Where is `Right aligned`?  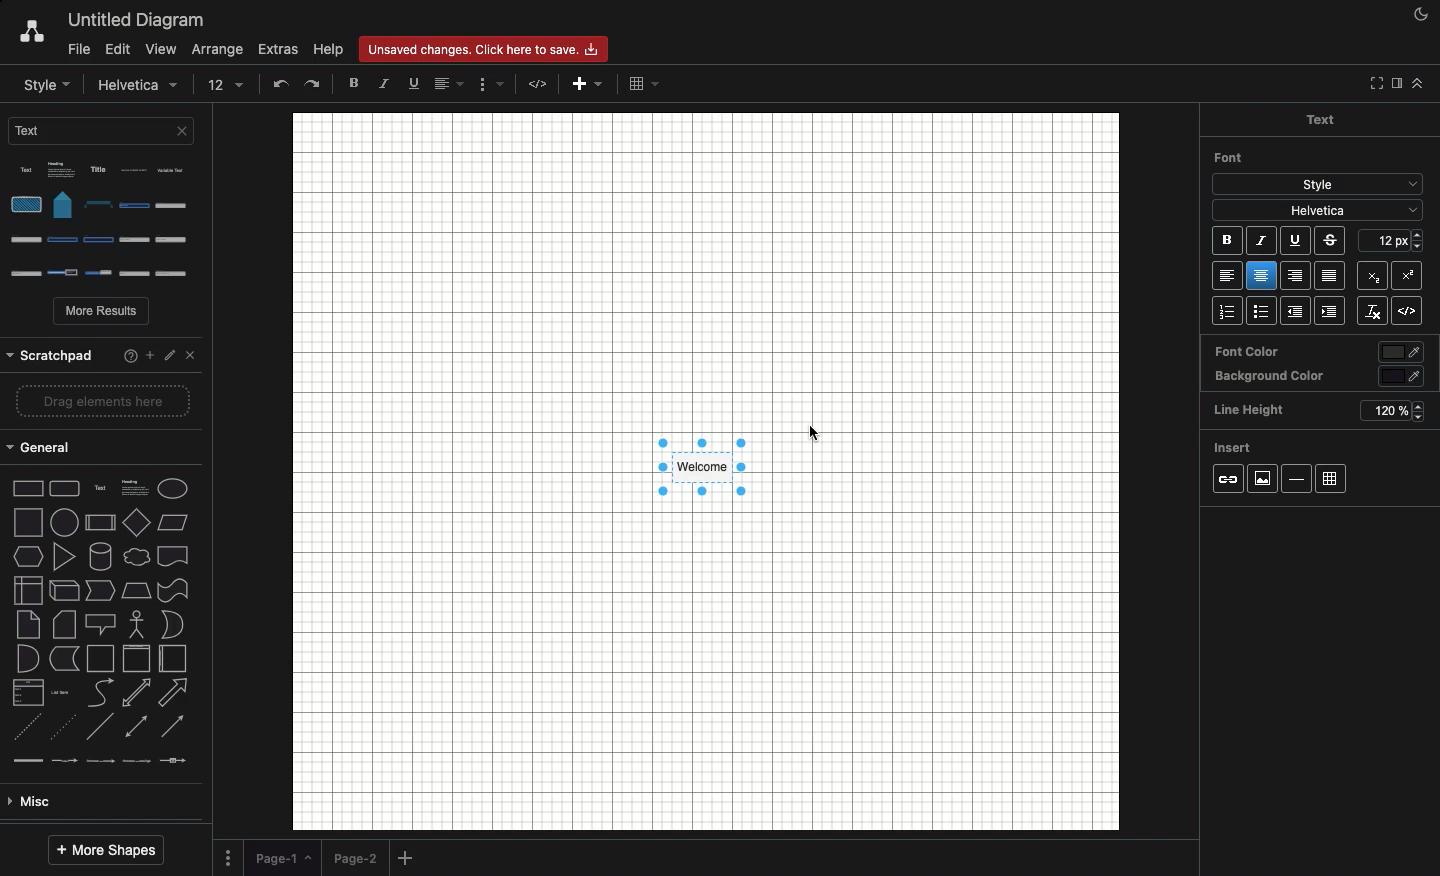 Right aligned is located at coordinates (1223, 276).